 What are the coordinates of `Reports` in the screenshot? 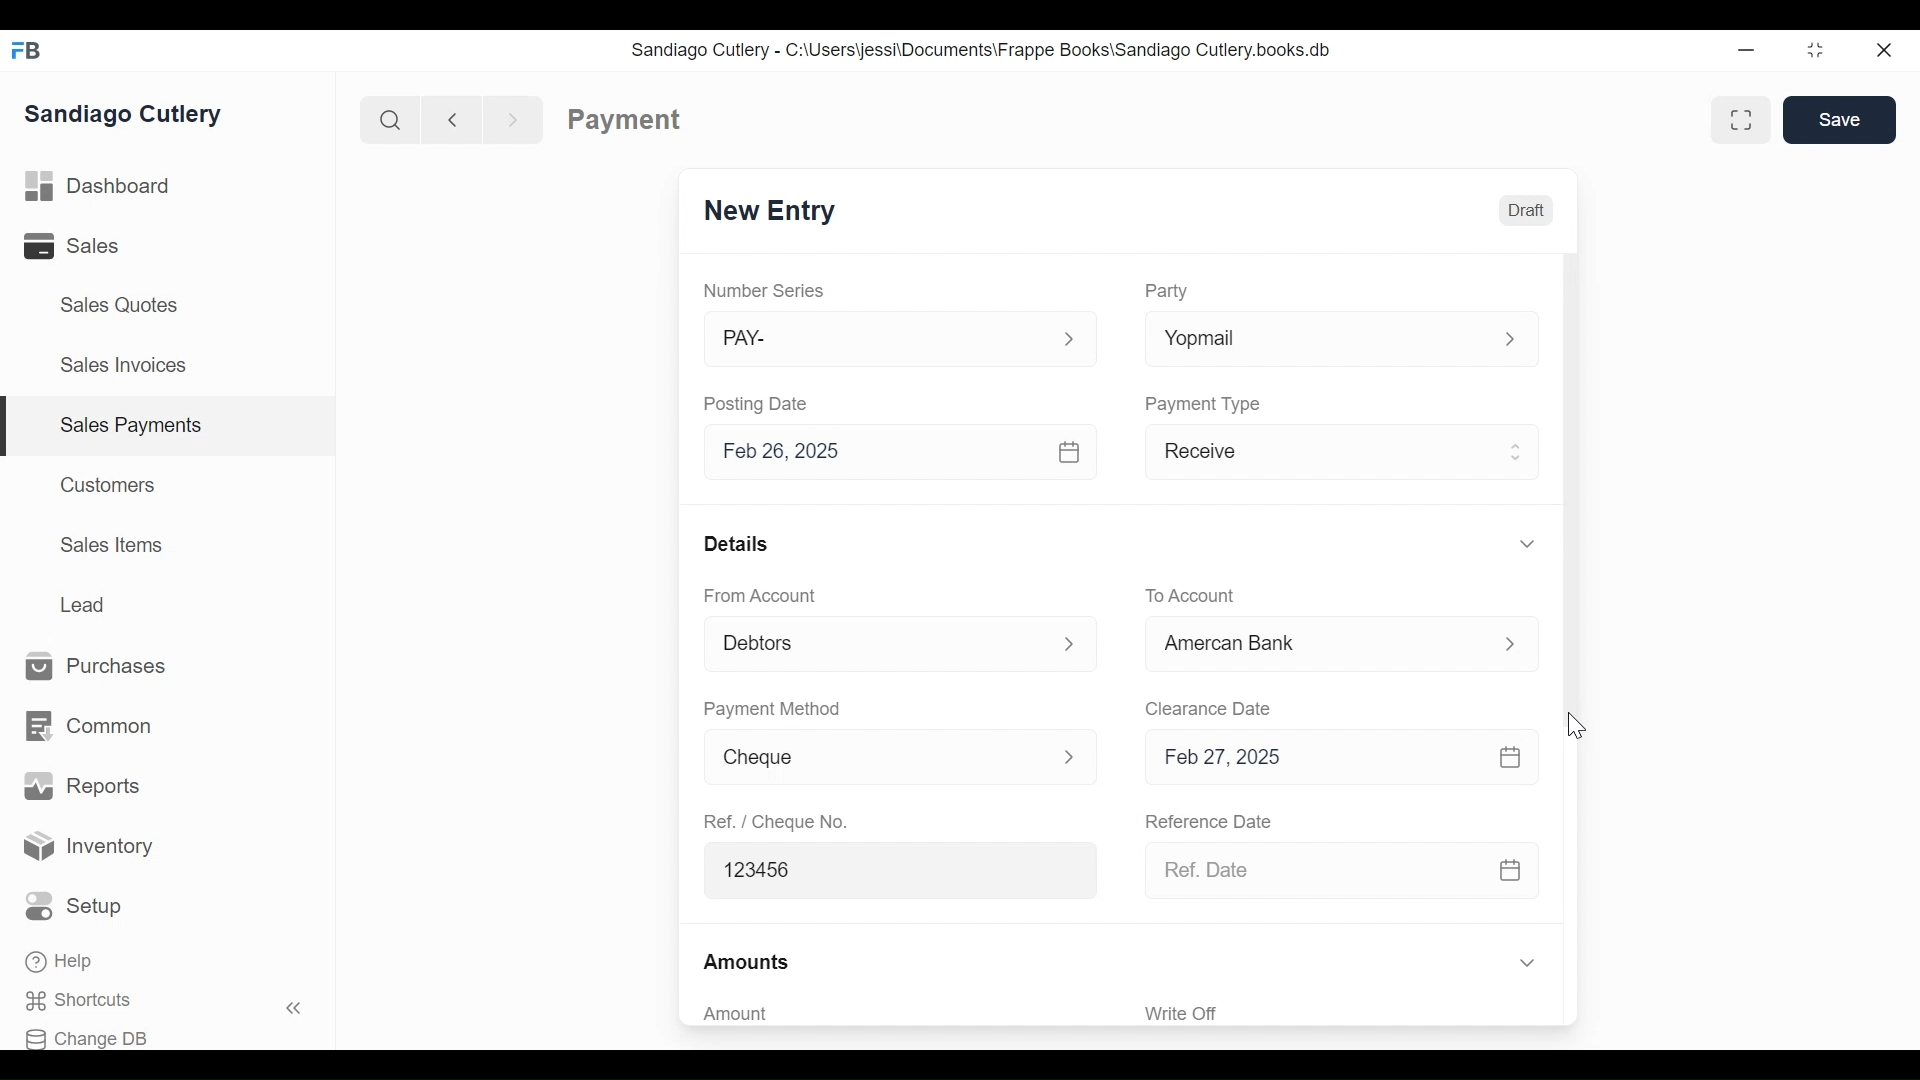 It's located at (82, 786).